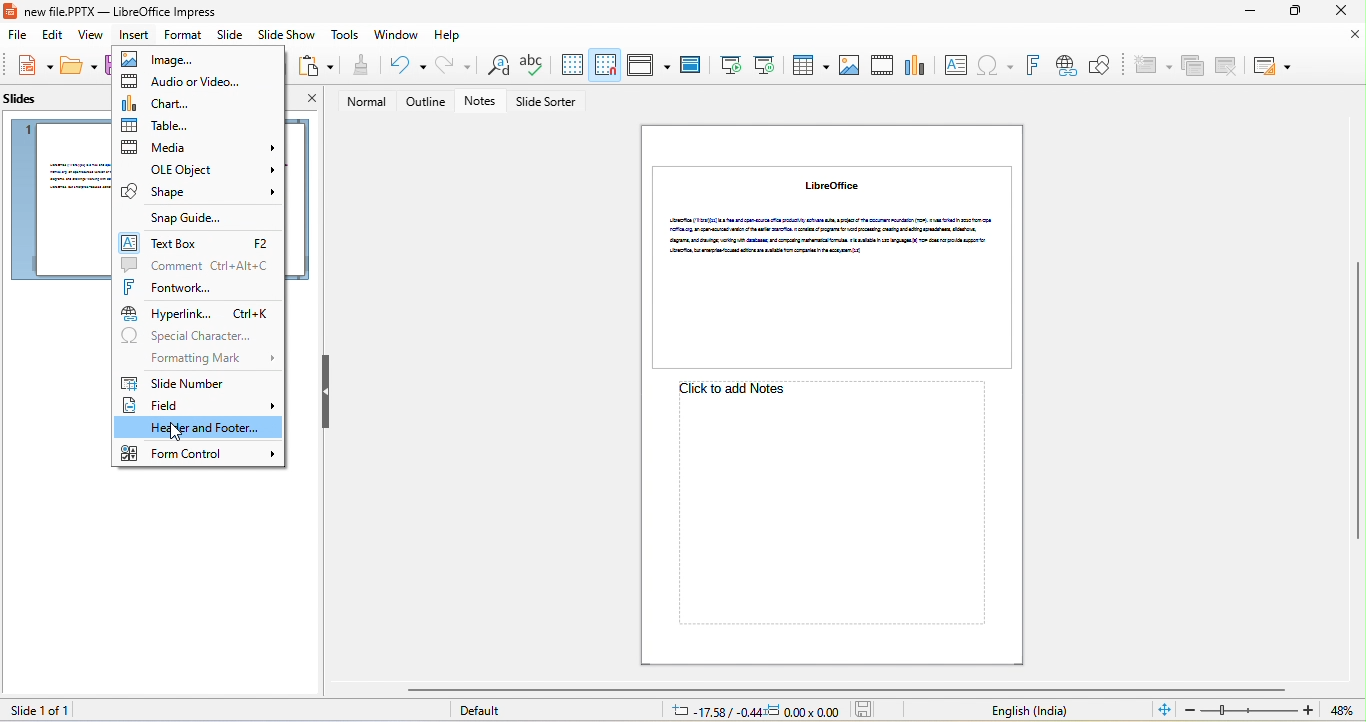 Image resolution: width=1366 pixels, height=722 pixels. What do you see at coordinates (296, 198) in the screenshot?
I see `slide 1` at bounding box center [296, 198].